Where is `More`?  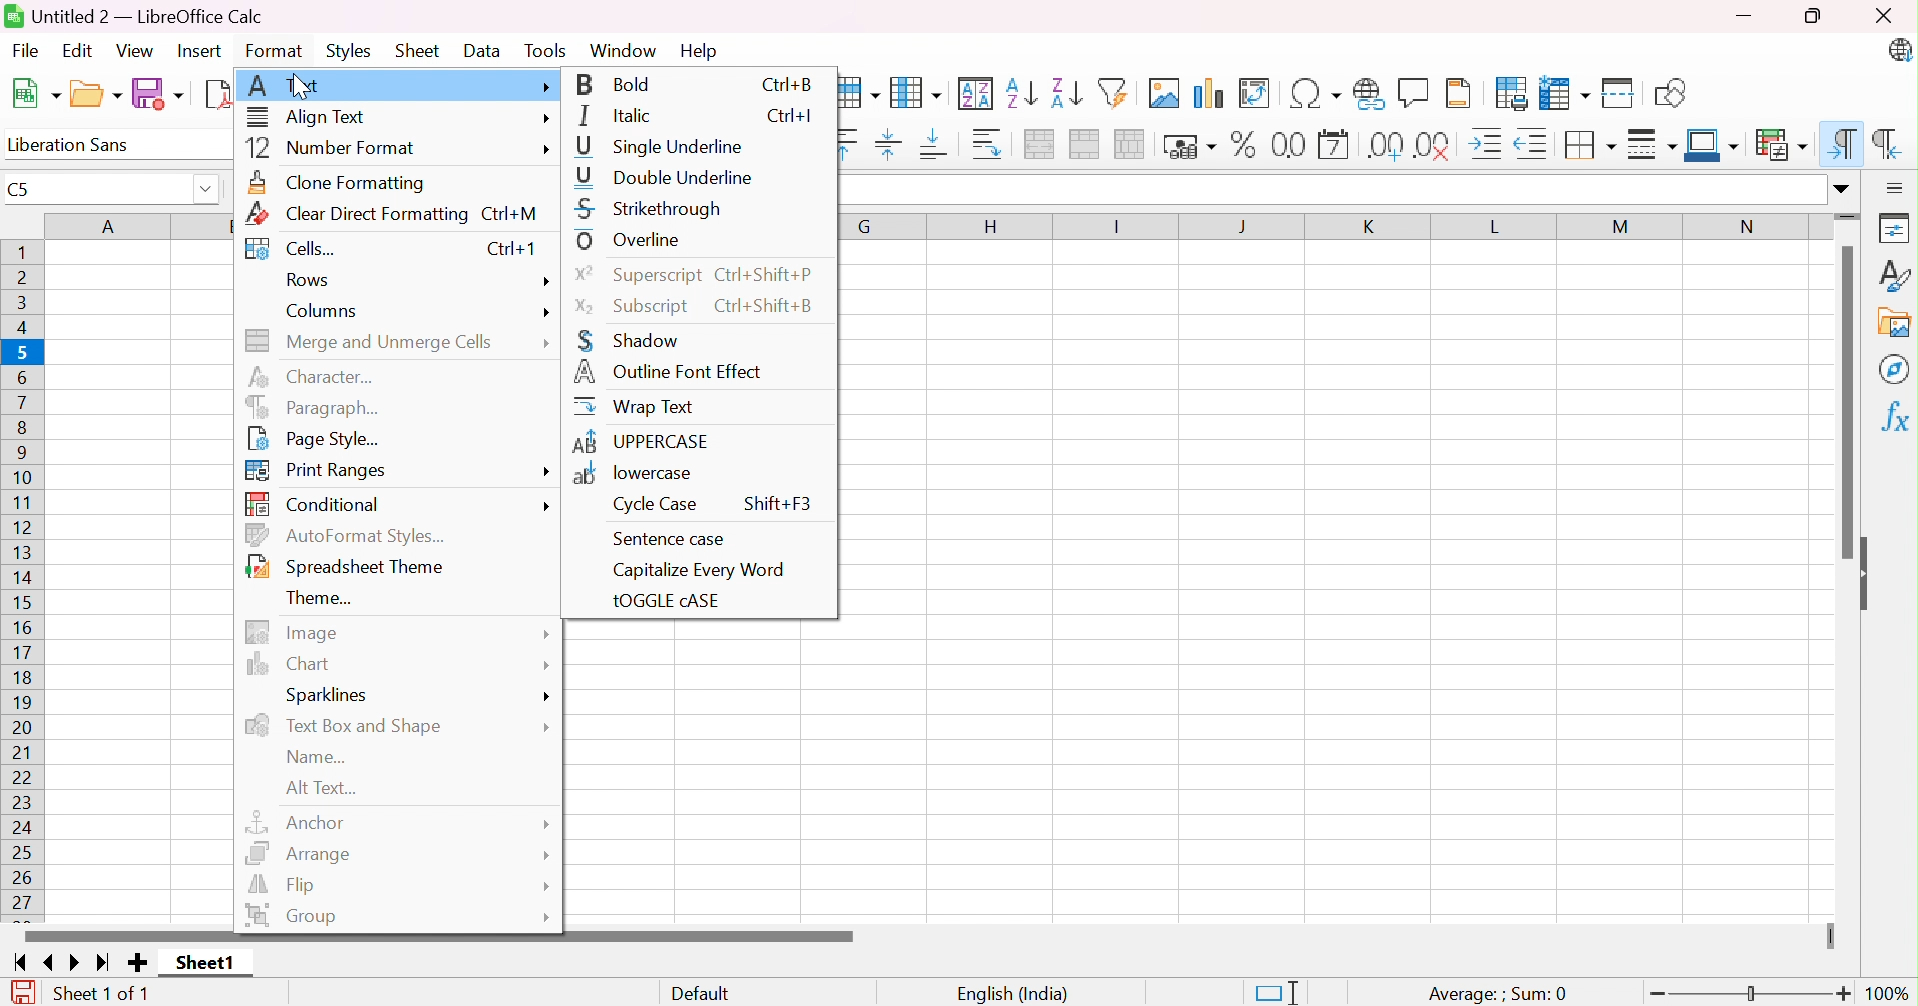
More is located at coordinates (547, 632).